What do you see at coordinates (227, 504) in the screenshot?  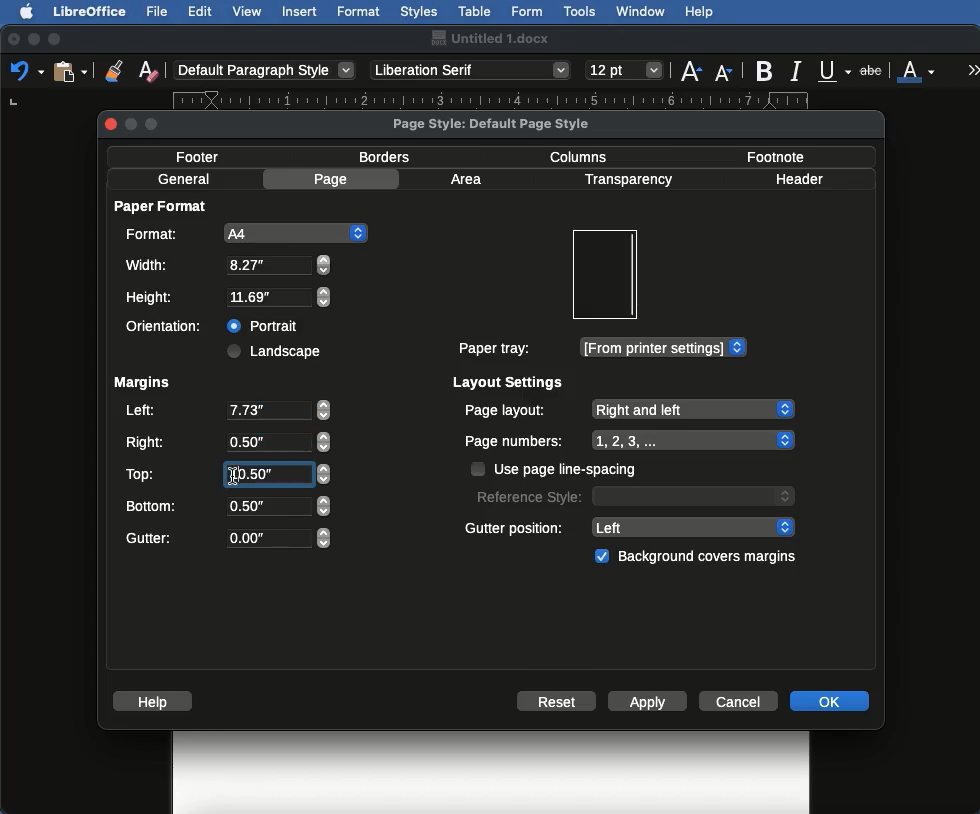 I see `Bottom` at bounding box center [227, 504].